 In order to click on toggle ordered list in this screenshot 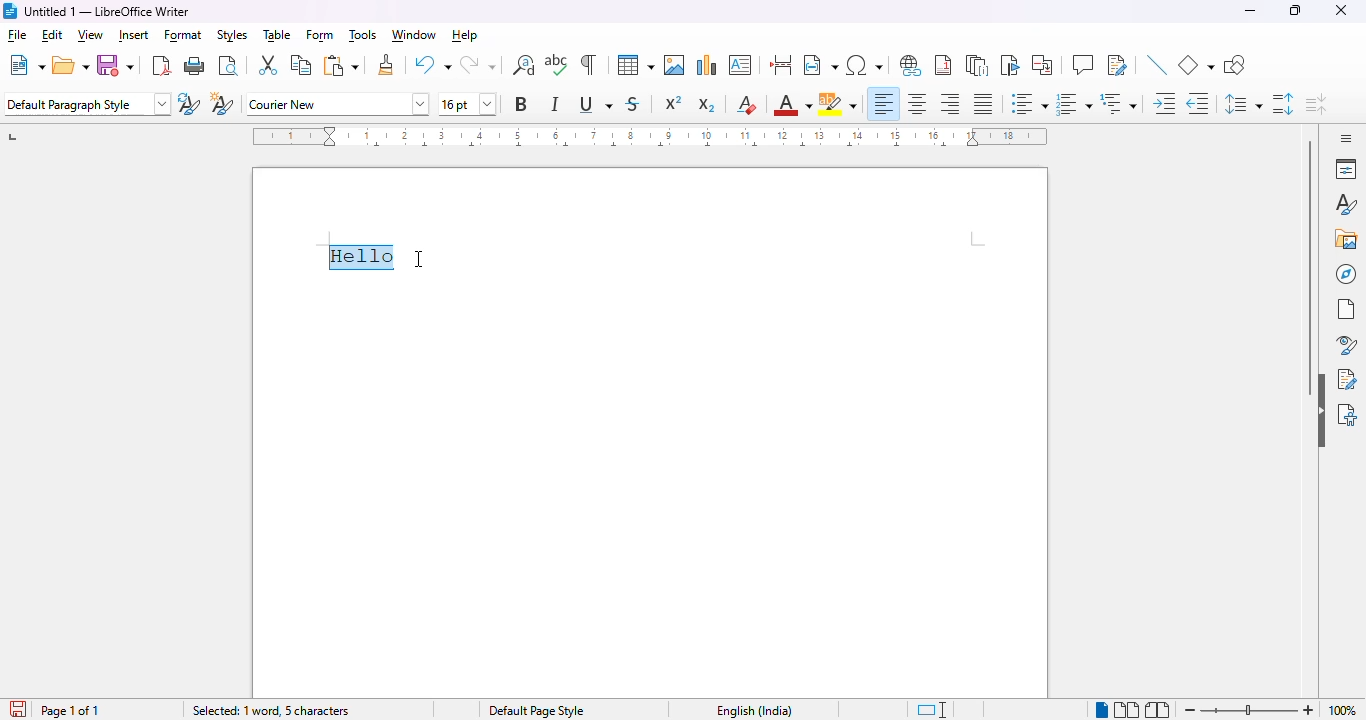, I will do `click(1073, 103)`.